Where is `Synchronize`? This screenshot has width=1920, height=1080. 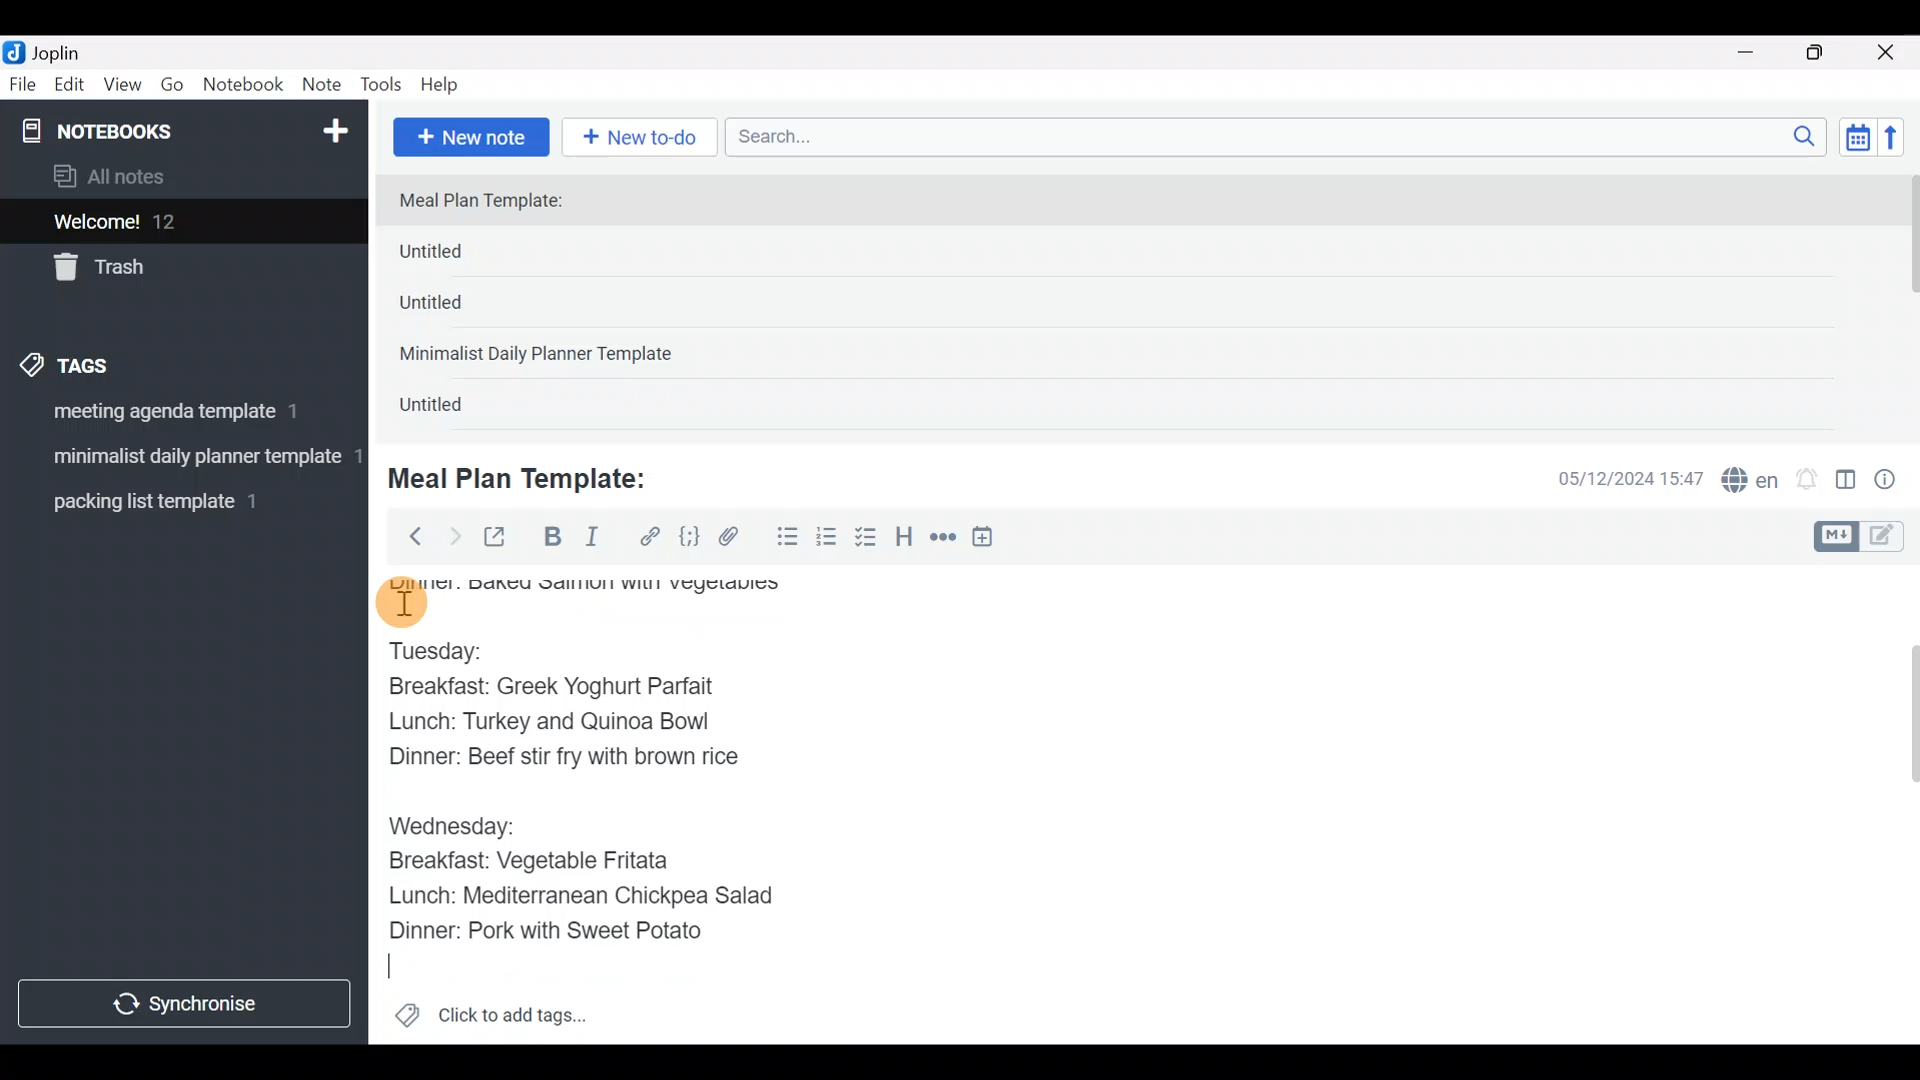 Synchronize is located at coordinates (187, 1003).